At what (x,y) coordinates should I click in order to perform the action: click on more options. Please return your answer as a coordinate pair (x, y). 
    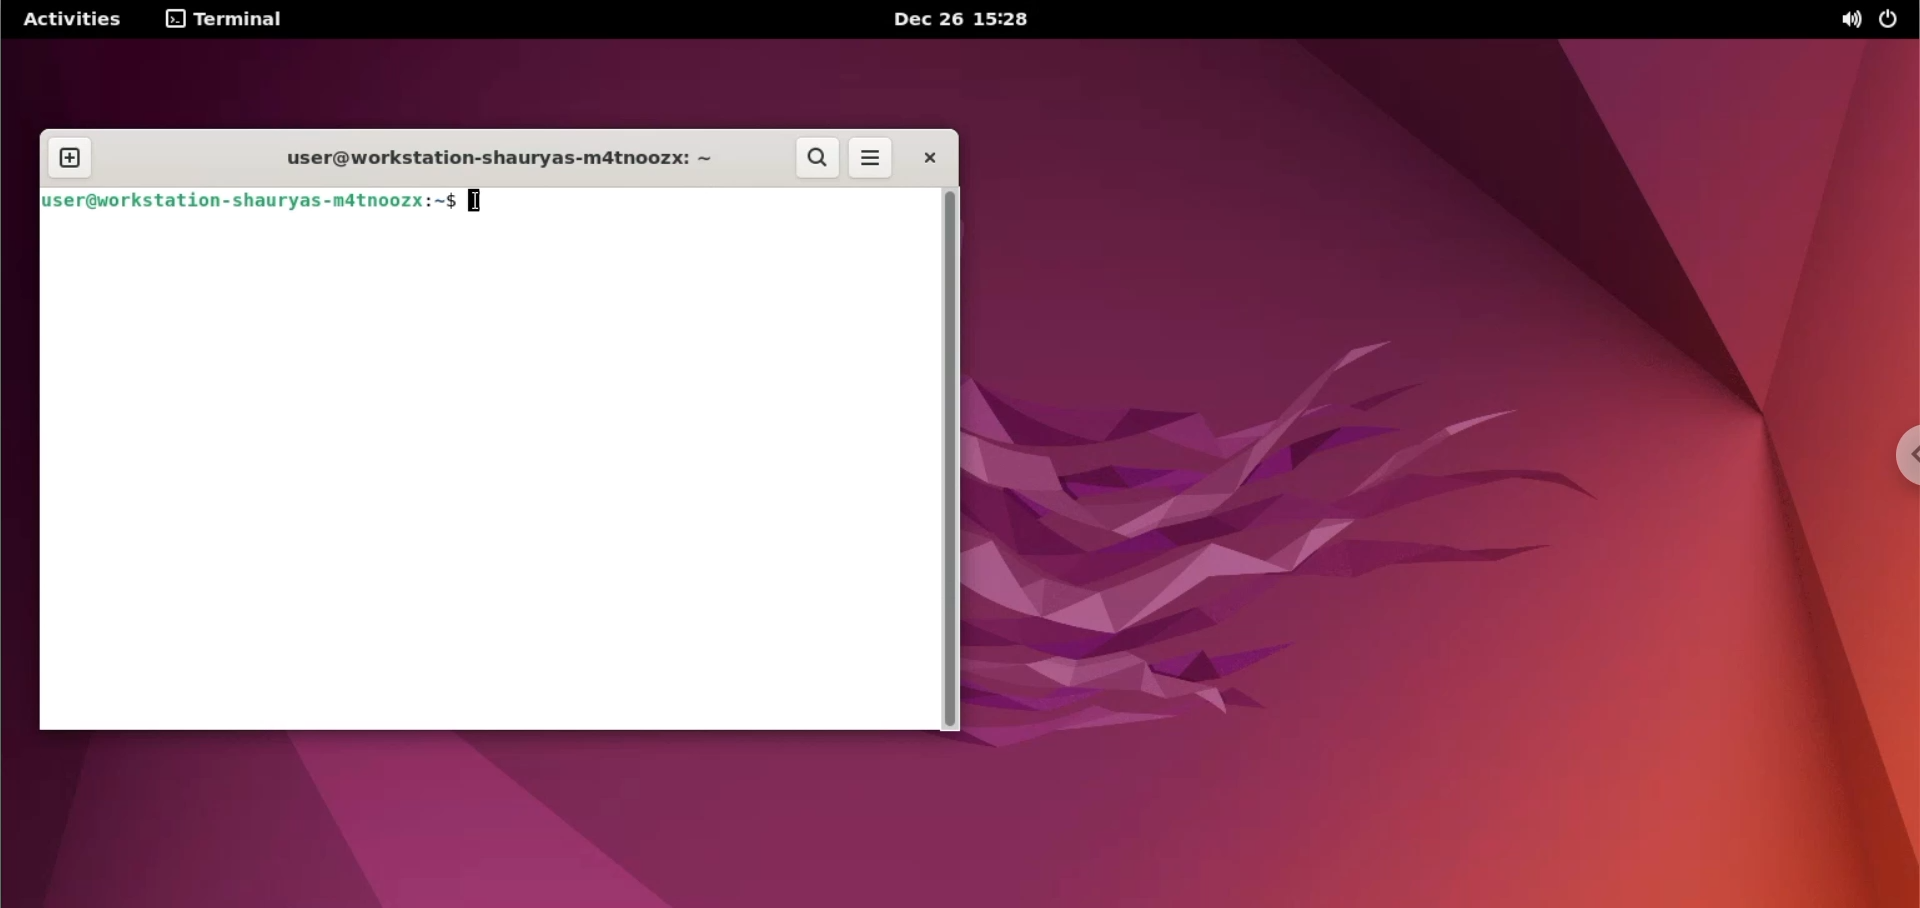
    Looking at the image, I should click on (871, 160).